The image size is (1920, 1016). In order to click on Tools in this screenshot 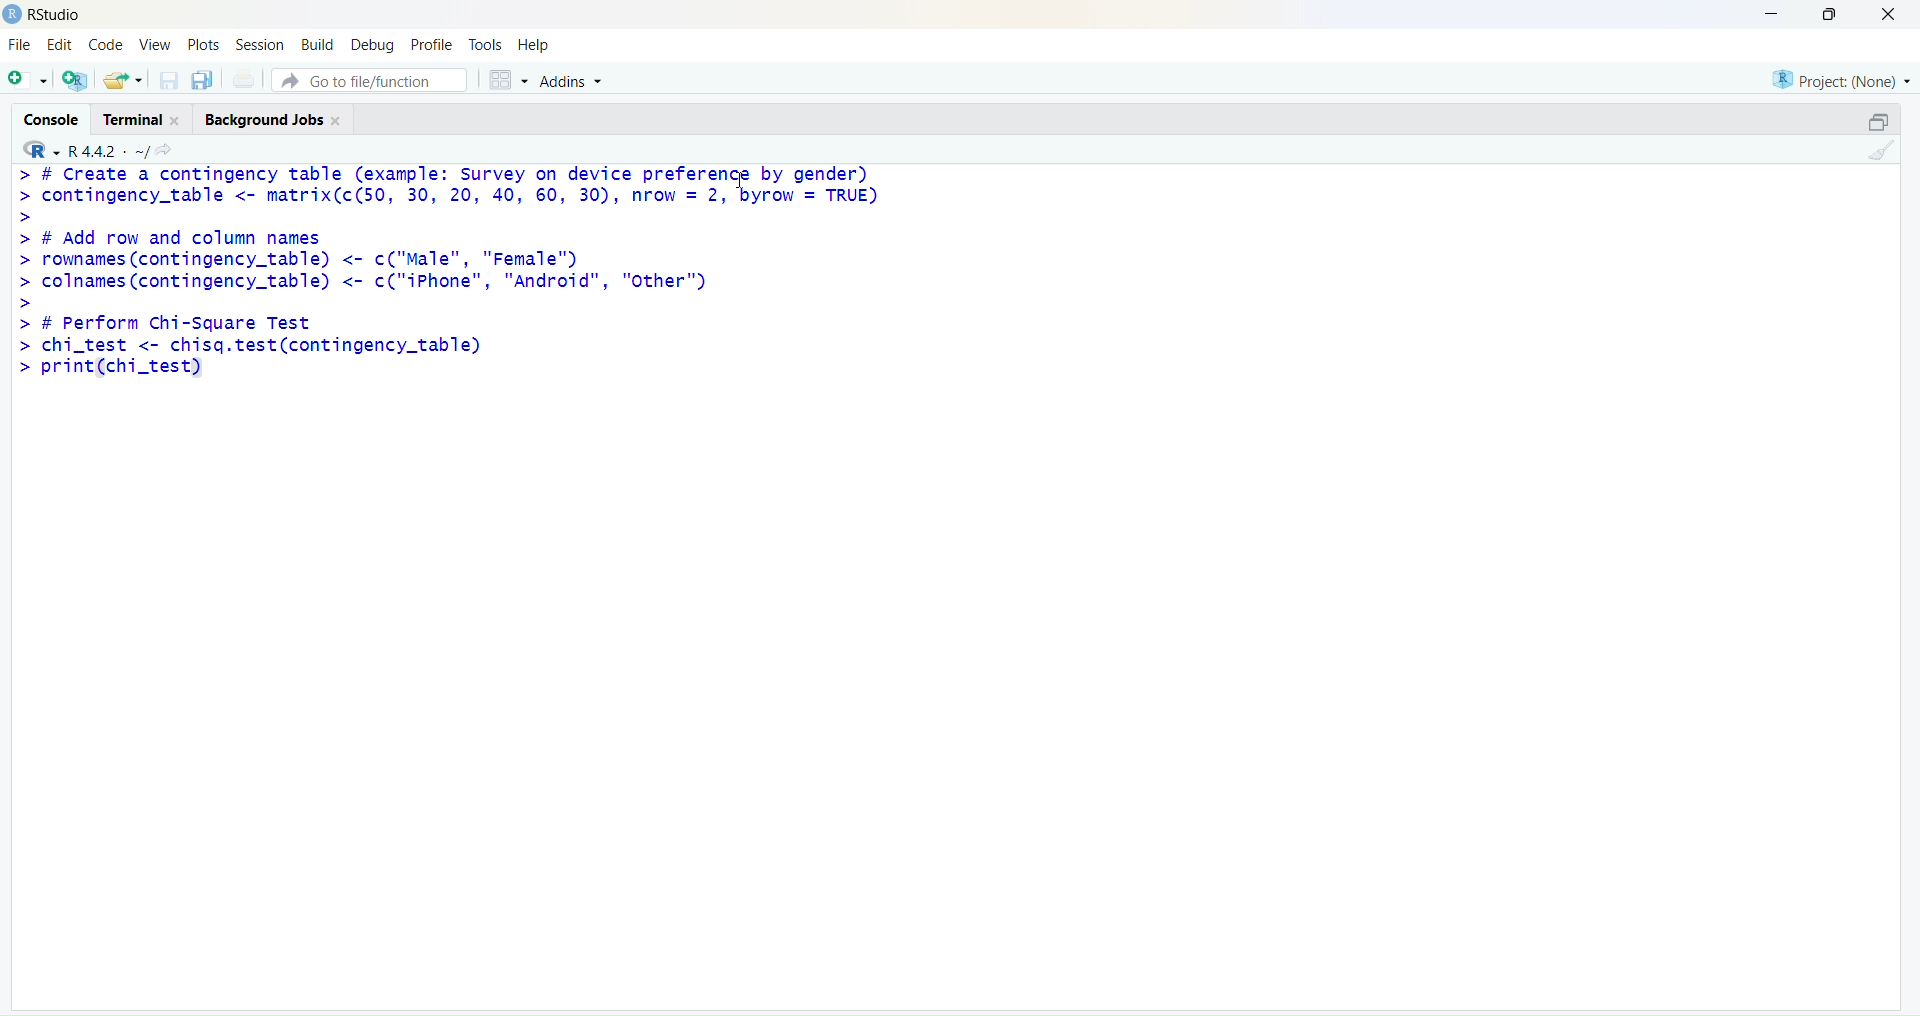, I will do `click(486, 45)`.